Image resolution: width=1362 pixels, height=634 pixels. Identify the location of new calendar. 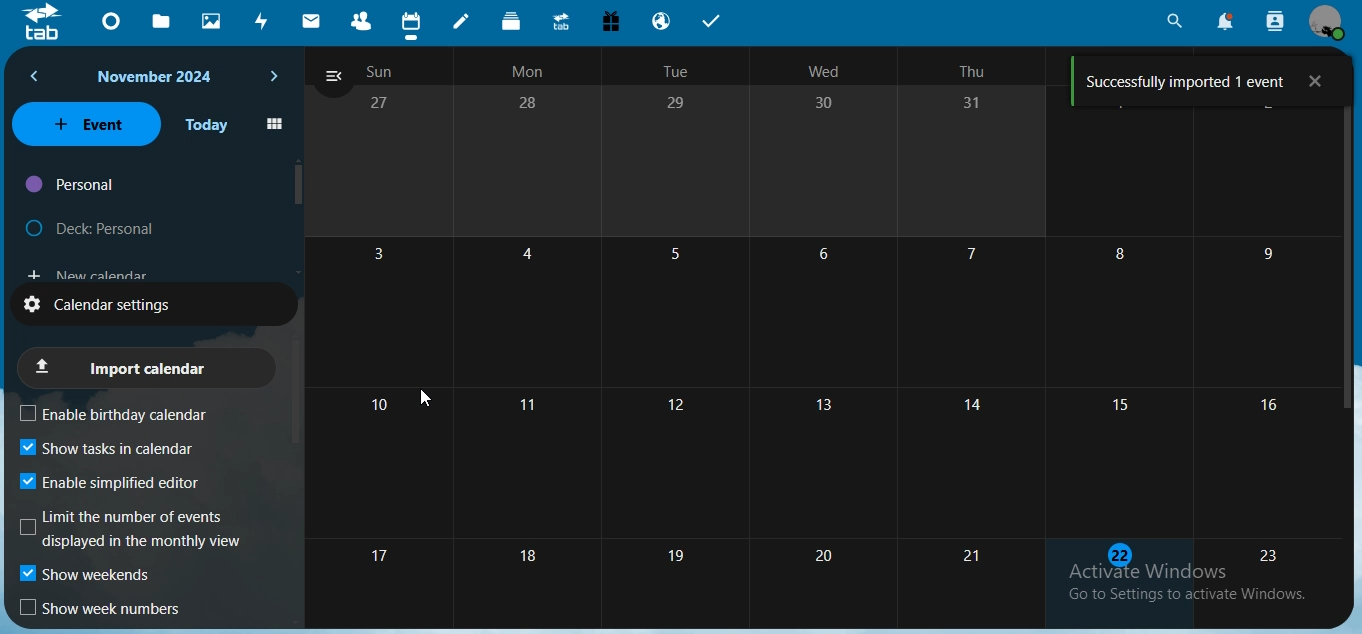
(86, 271).